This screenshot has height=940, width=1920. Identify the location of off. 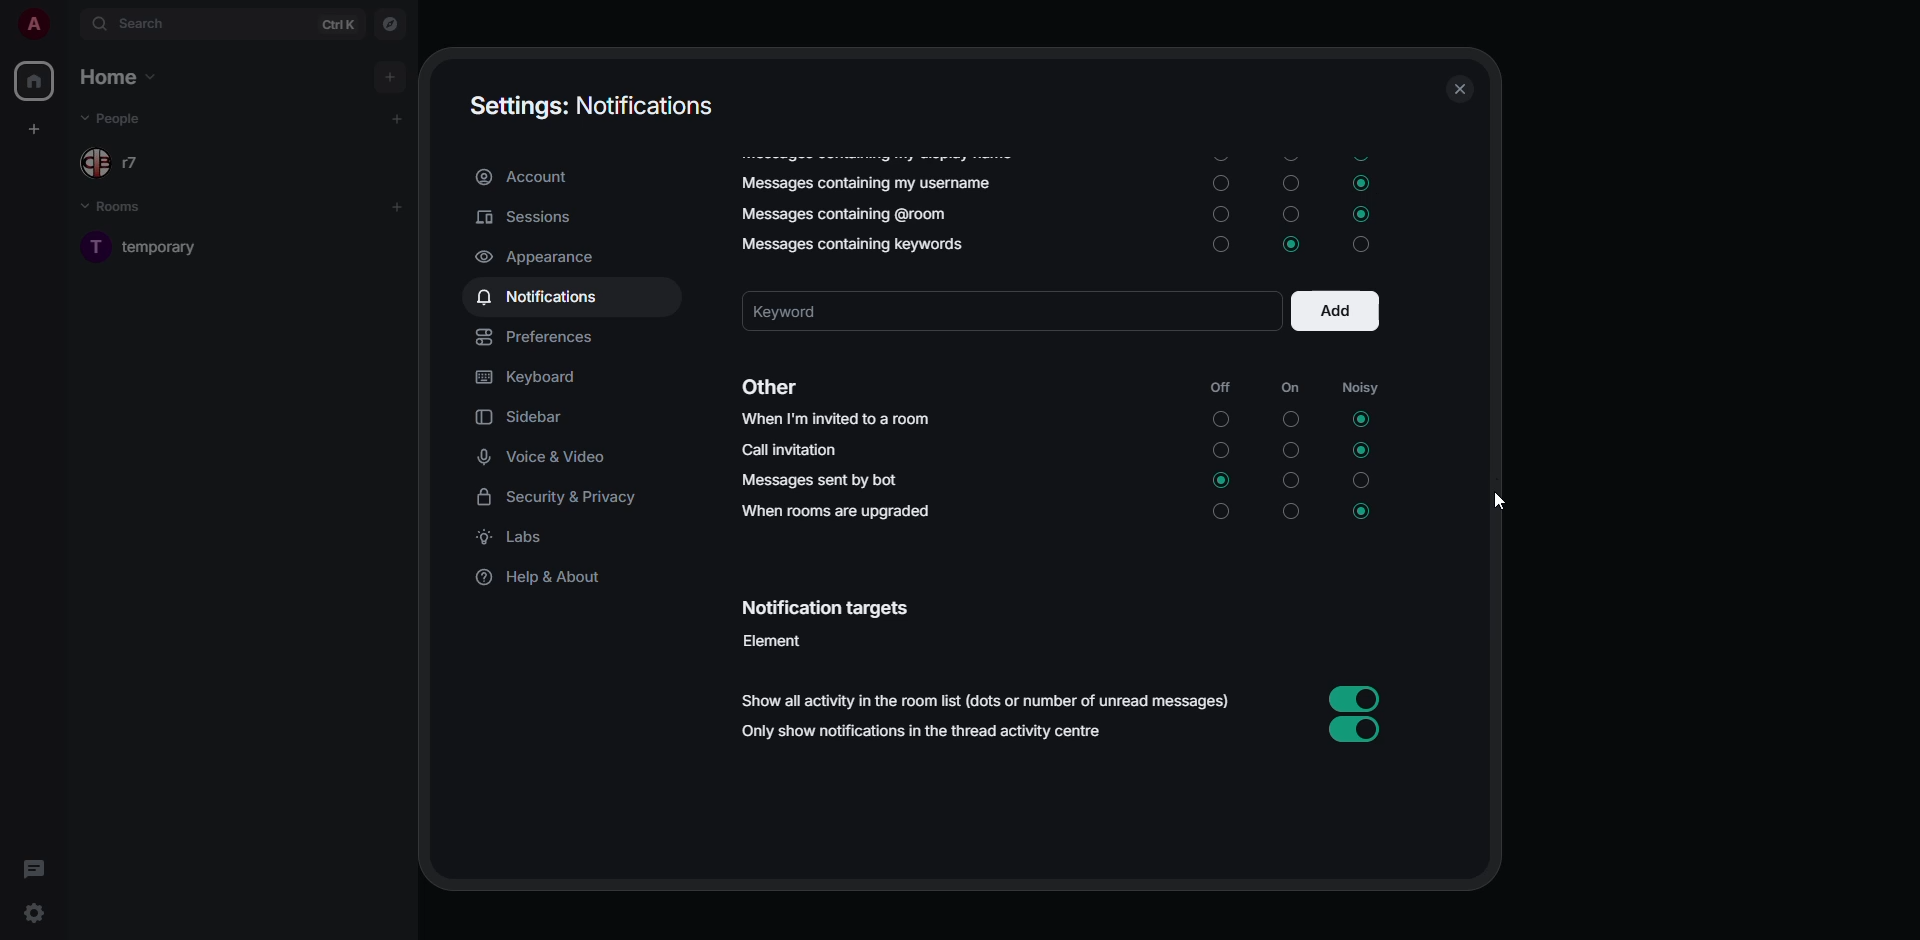
(1289, 181).